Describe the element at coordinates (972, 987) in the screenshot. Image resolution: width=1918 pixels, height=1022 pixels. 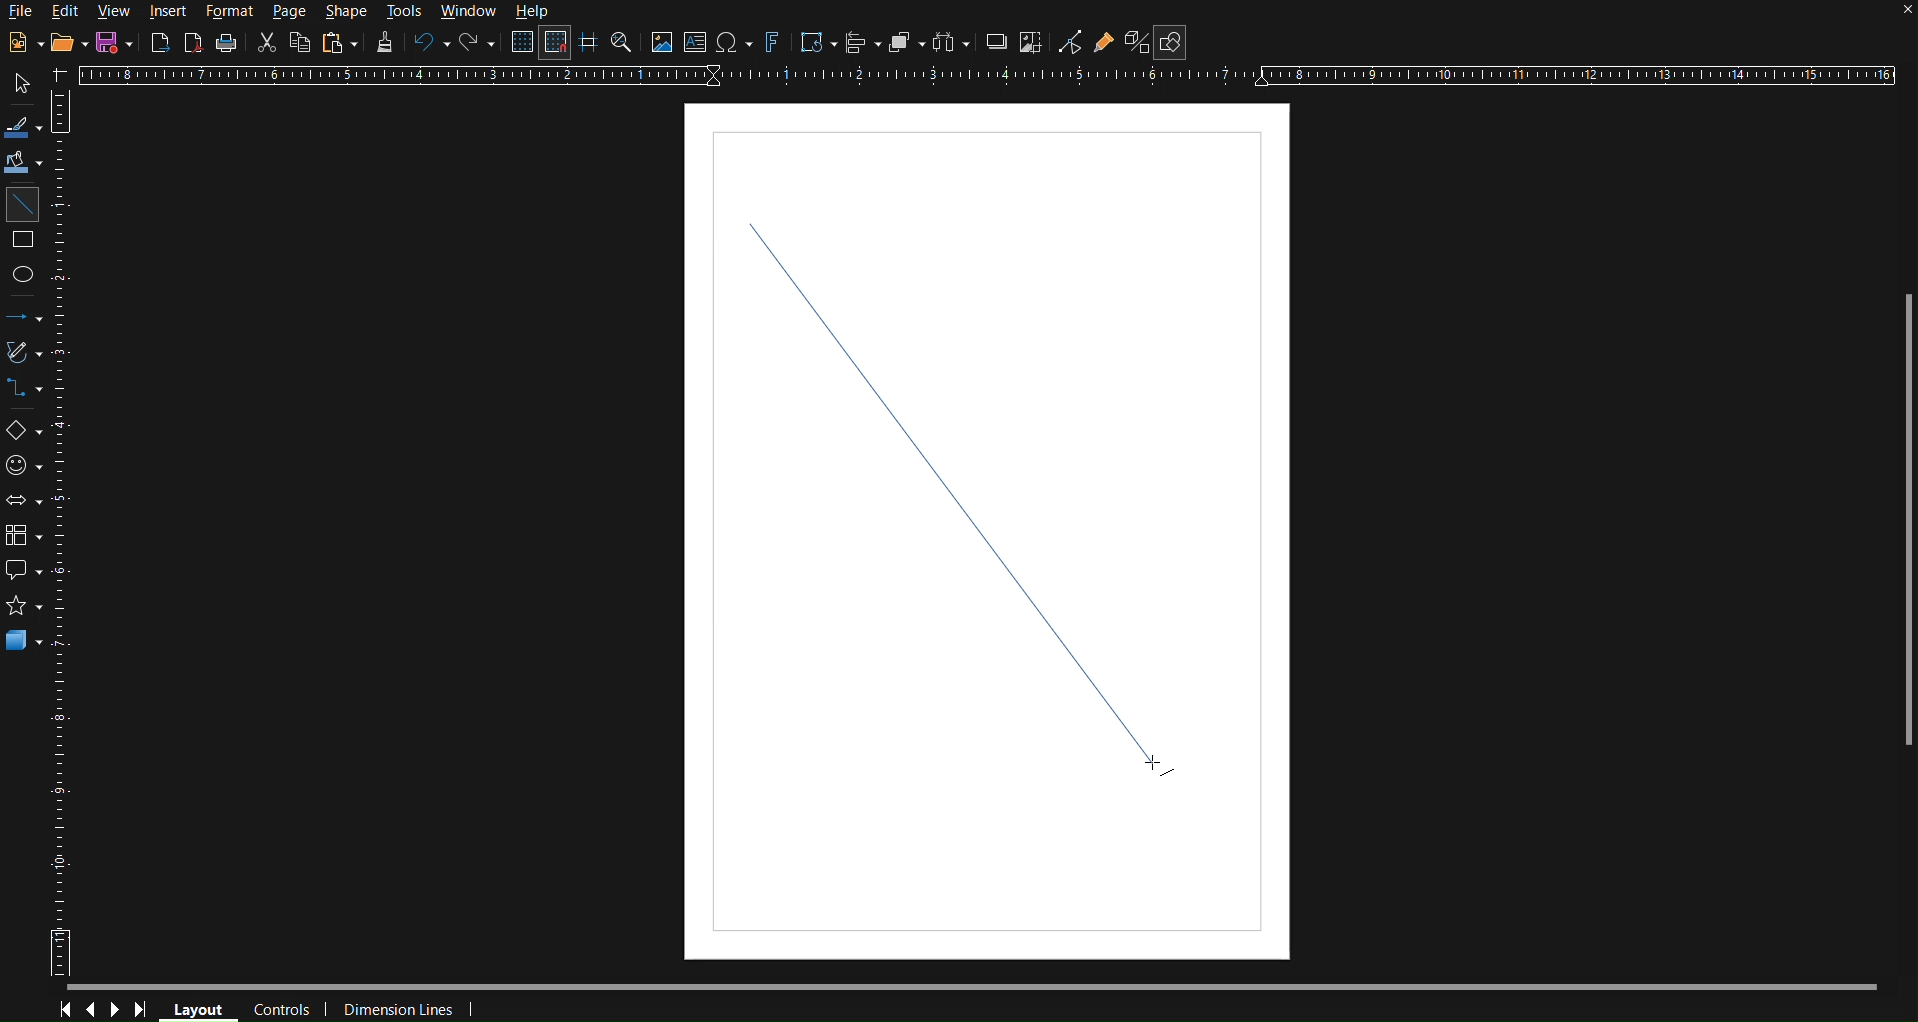
I see `Scrollbar` at that location.